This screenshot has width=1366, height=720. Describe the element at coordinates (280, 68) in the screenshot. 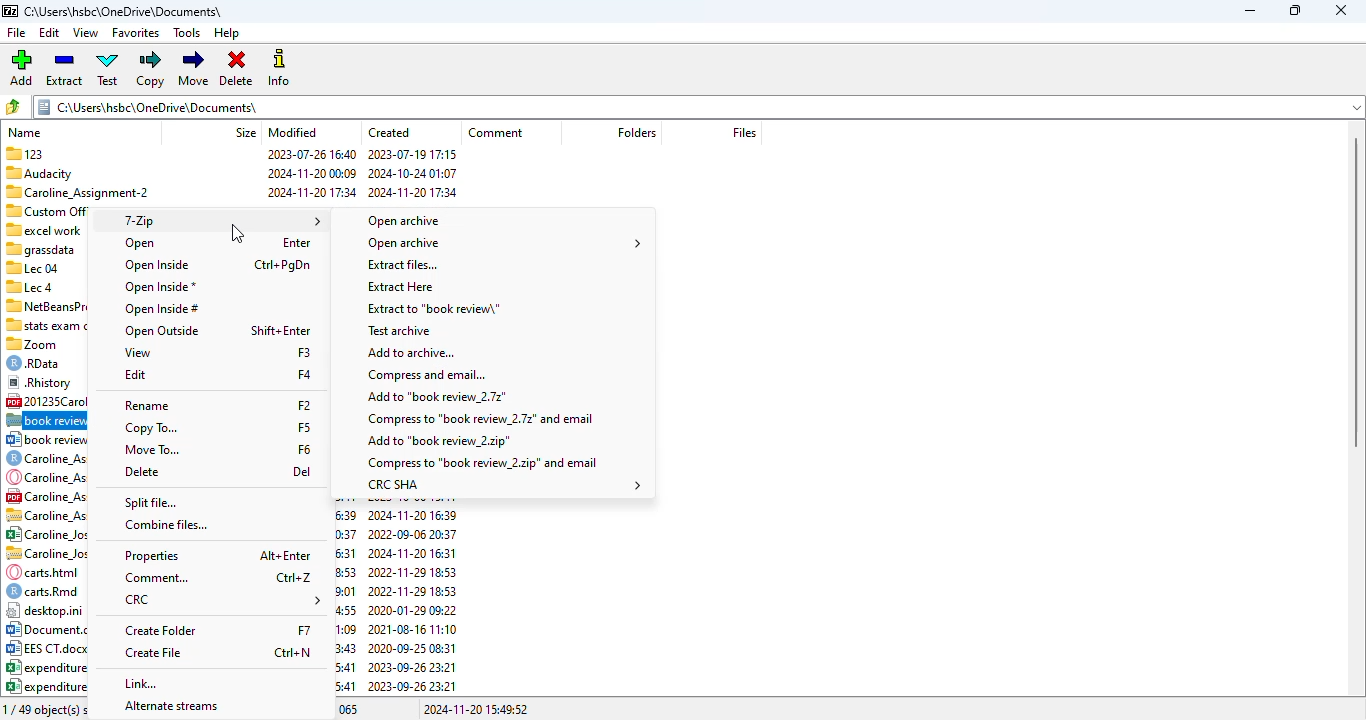

I see `info` at that location.